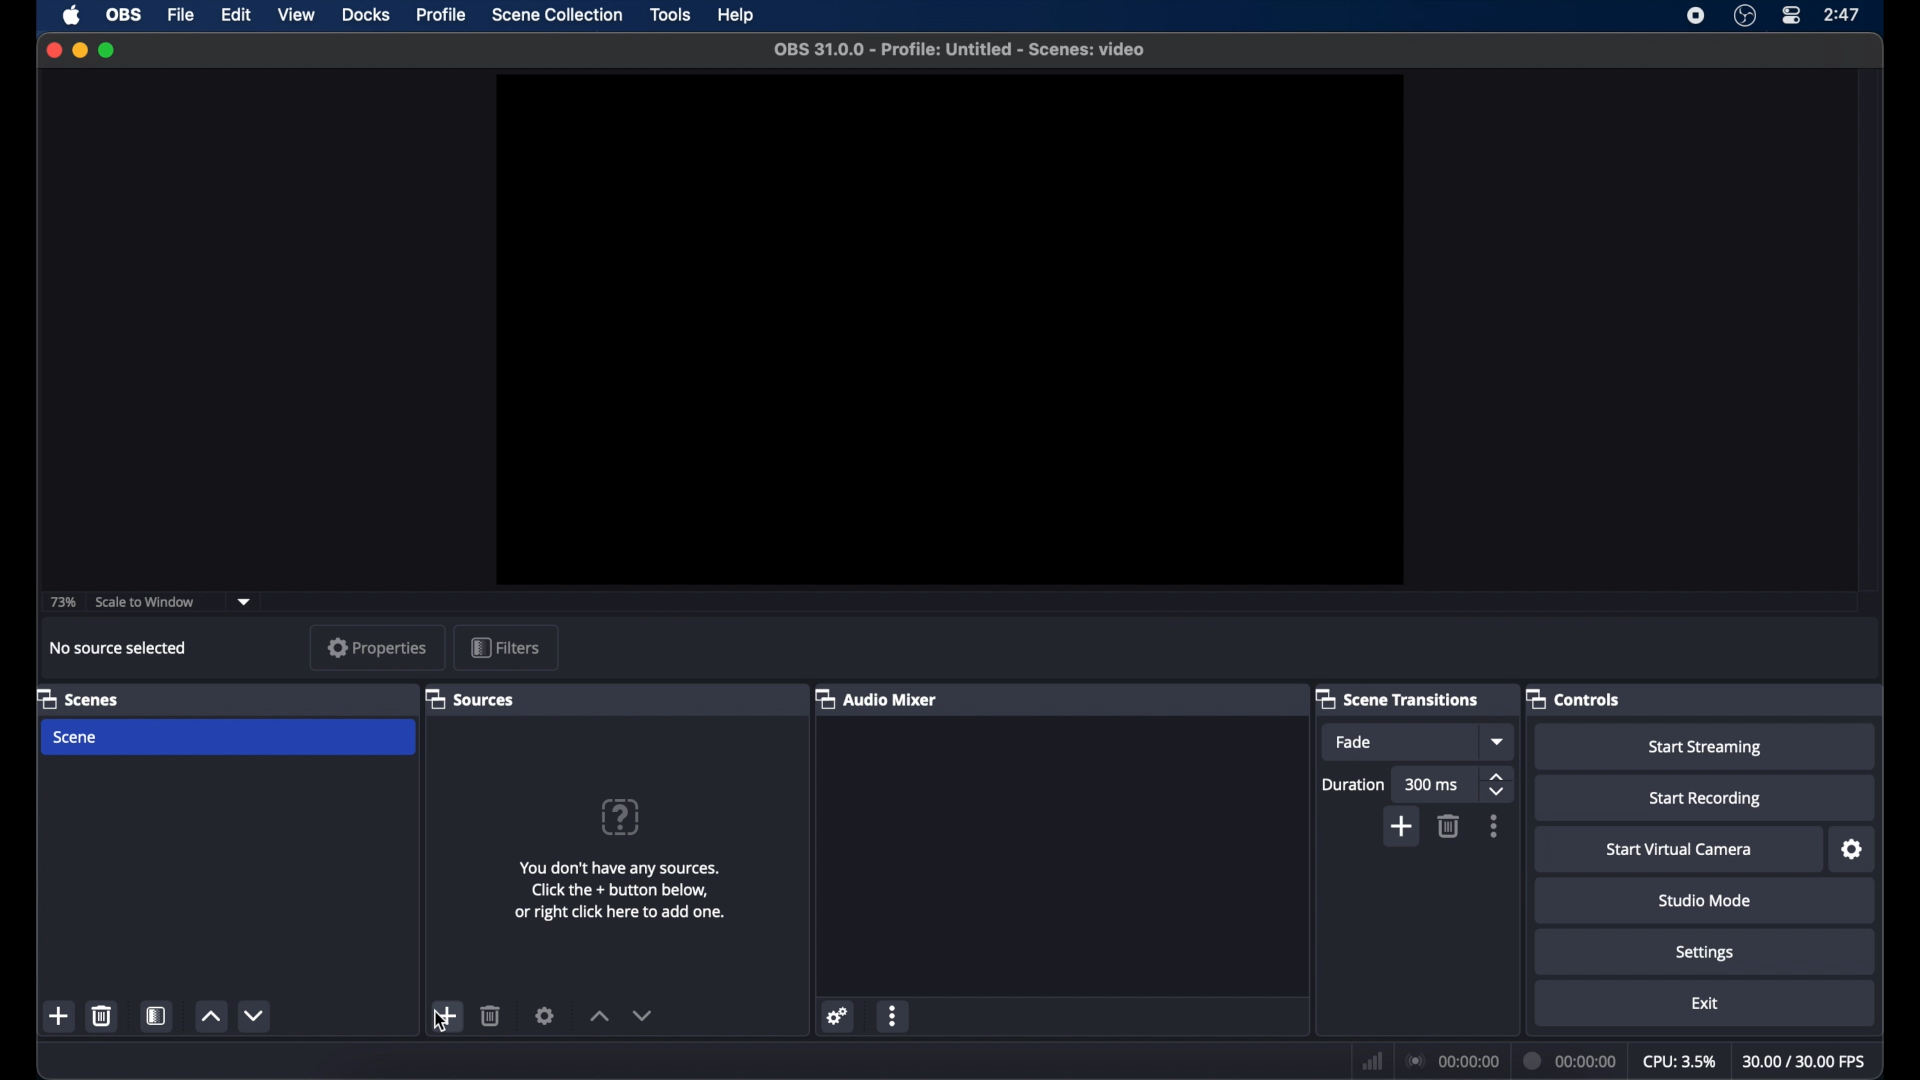 This screenshot has width=1920, height=1080. Describe the element at coordinates (77, 737) in the screenshot. I see `scene` at that location.